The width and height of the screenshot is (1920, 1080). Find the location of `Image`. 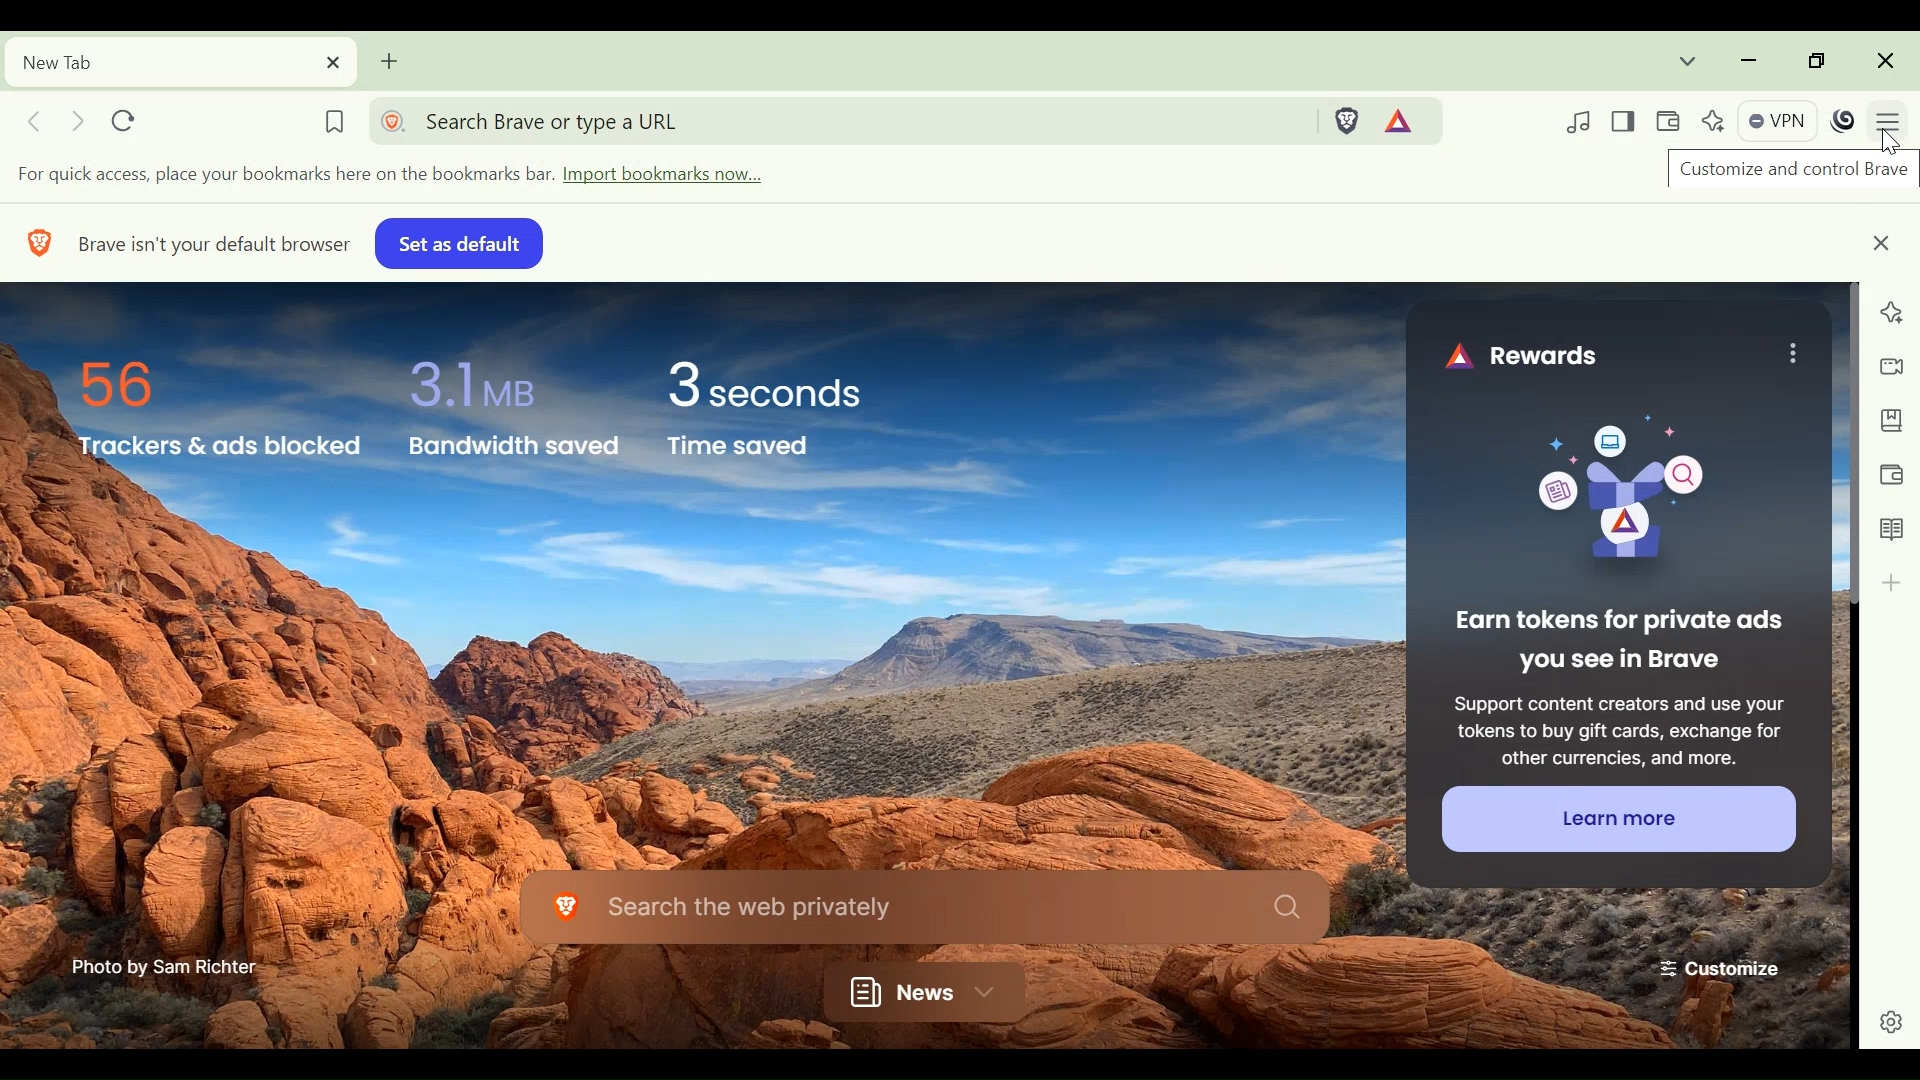

Image is located at coordinates (1609, 500).